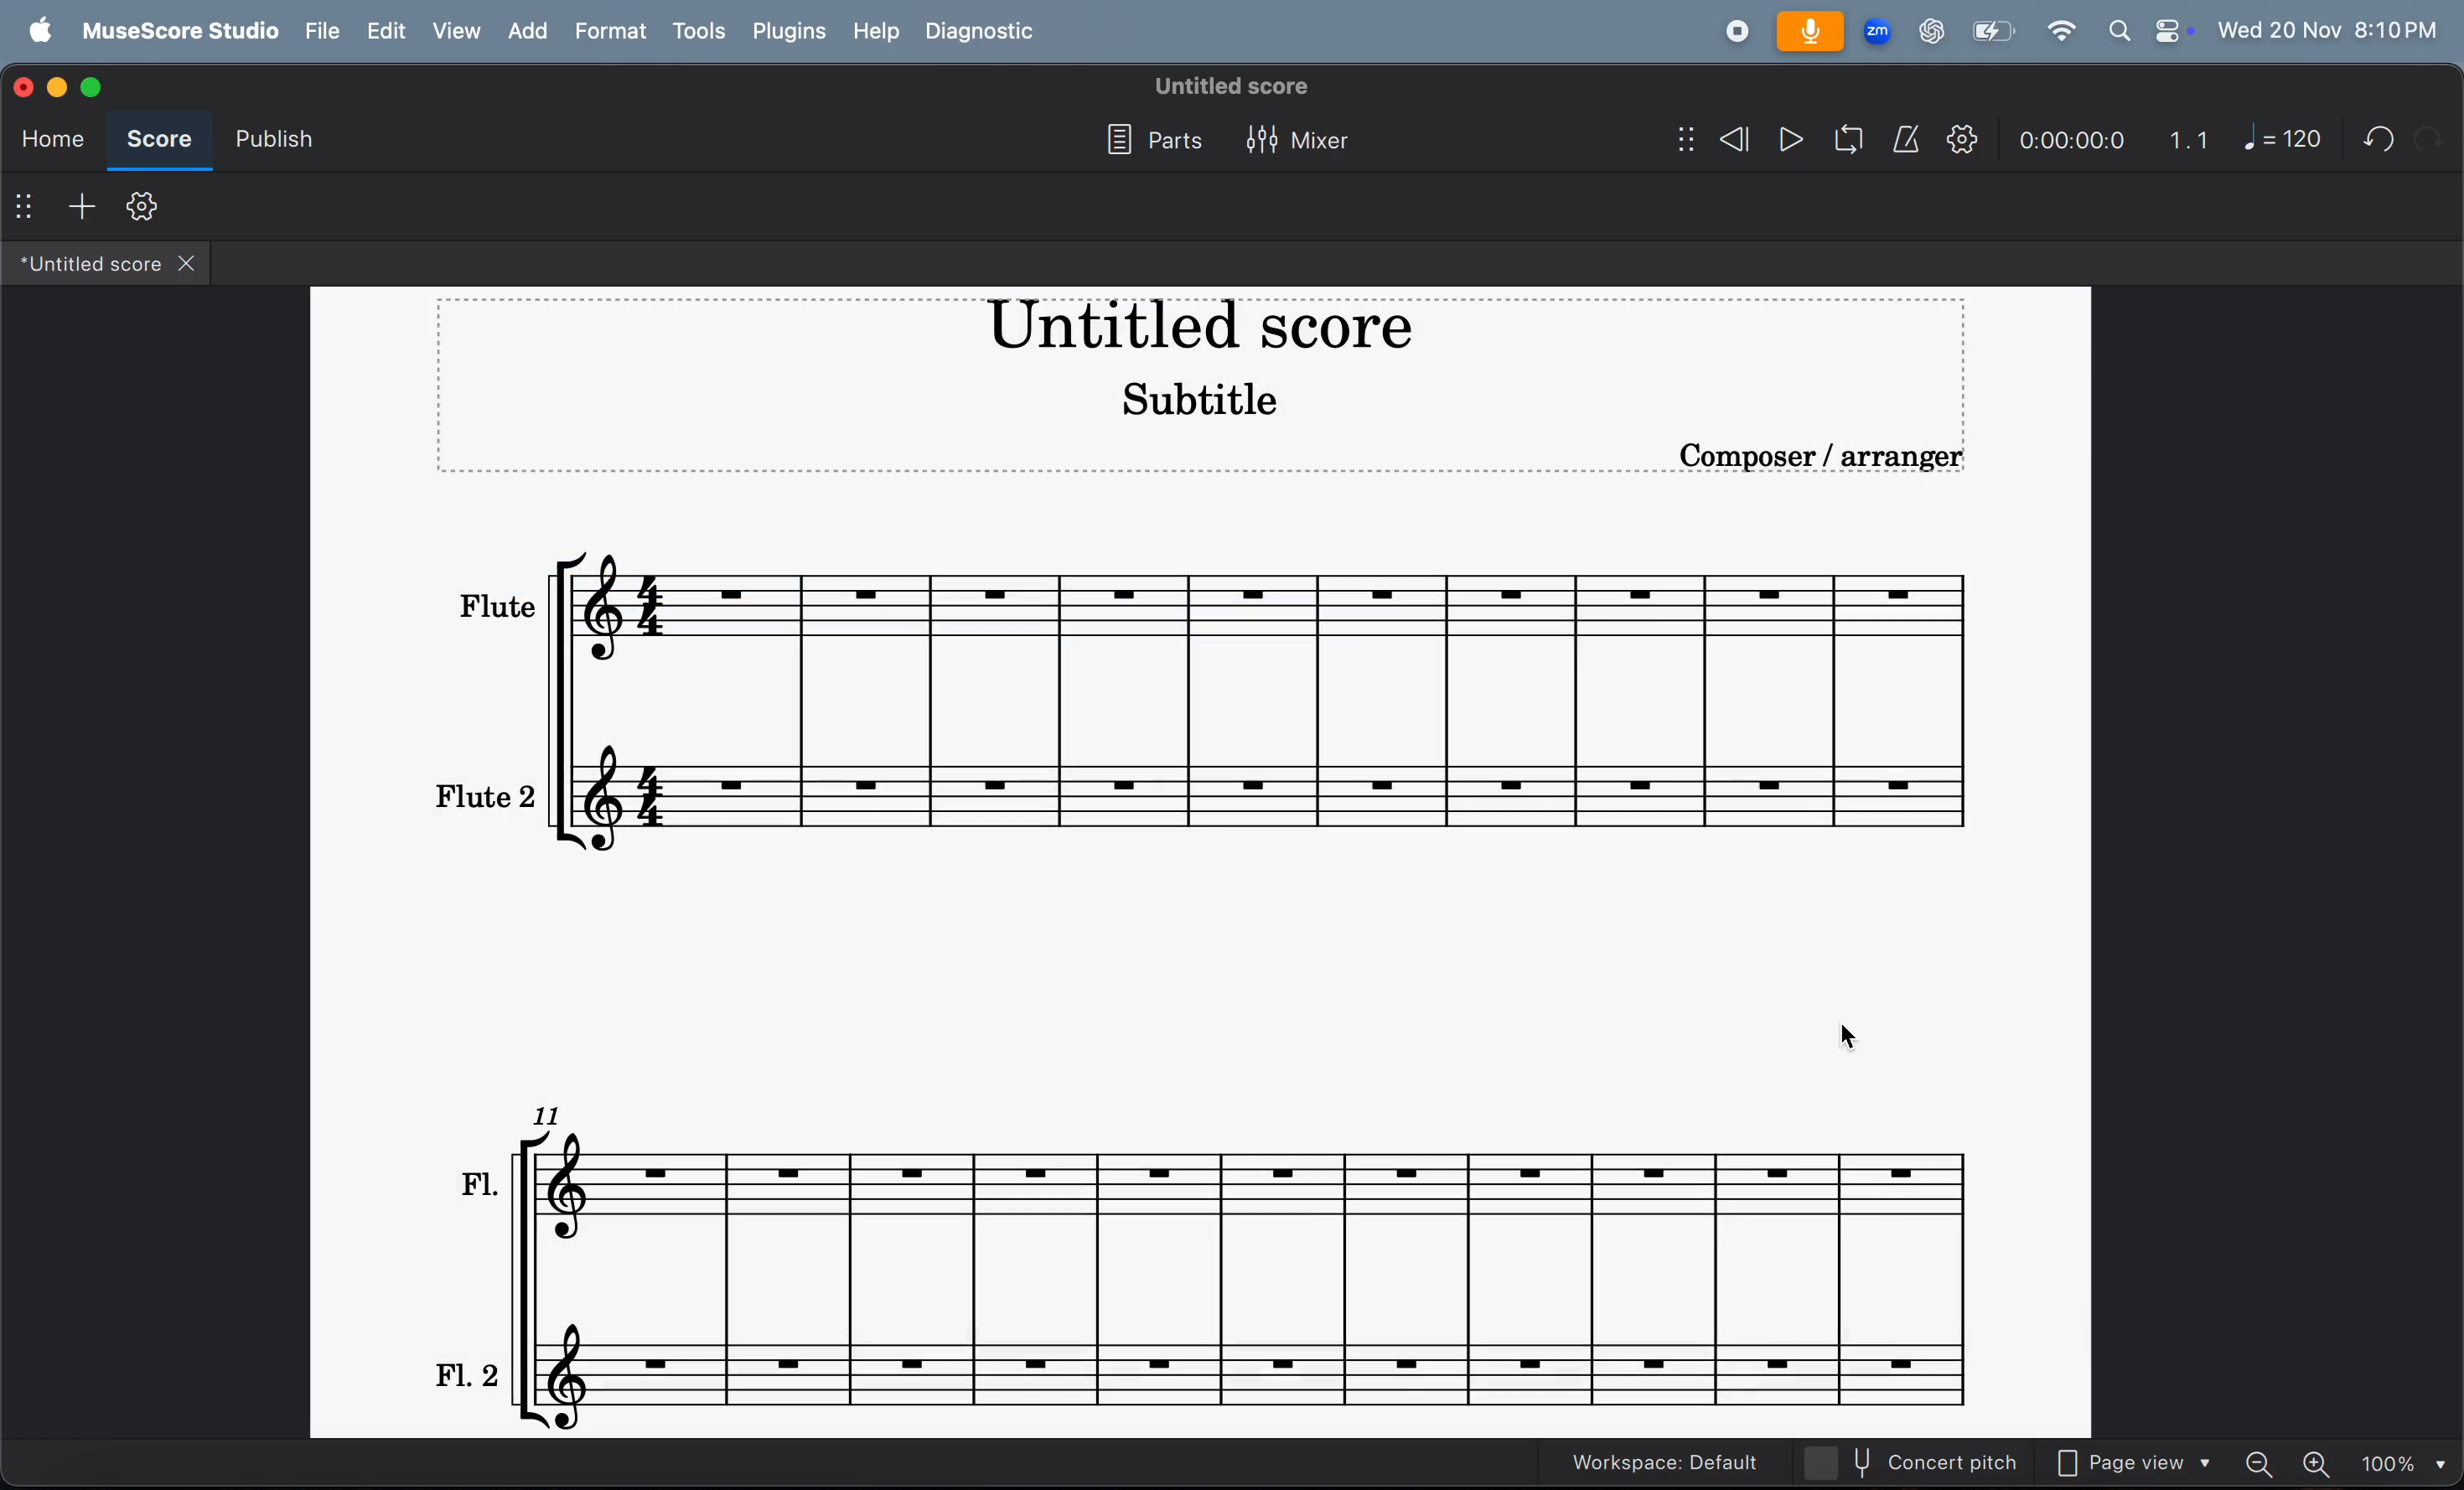 The height and width of the screenshot is (1490, 2464). Describe the element at coordinates (2180, 139) in the screenshot. I see `1.1` at that location.